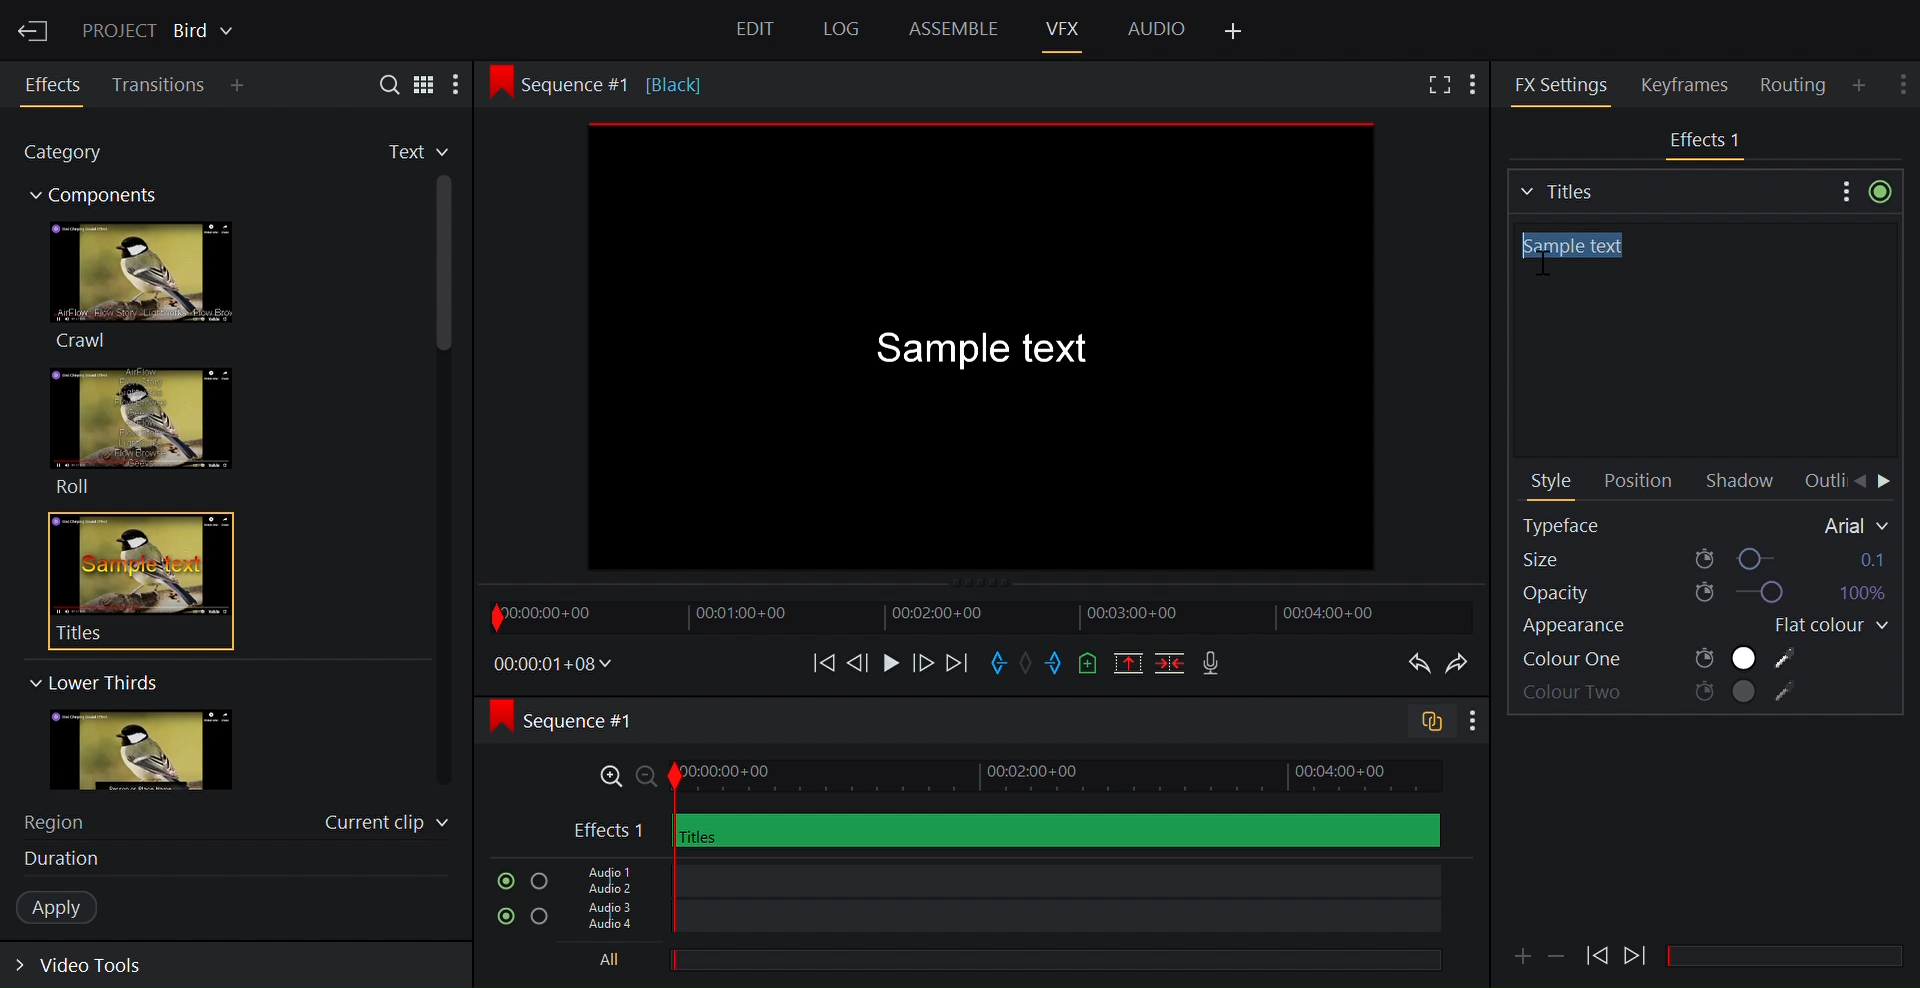 The width and height of the screenshot is (1920, 988). Describe the element at coordinates (139, 285) in the screenshot. I see `Crawl` at that location.